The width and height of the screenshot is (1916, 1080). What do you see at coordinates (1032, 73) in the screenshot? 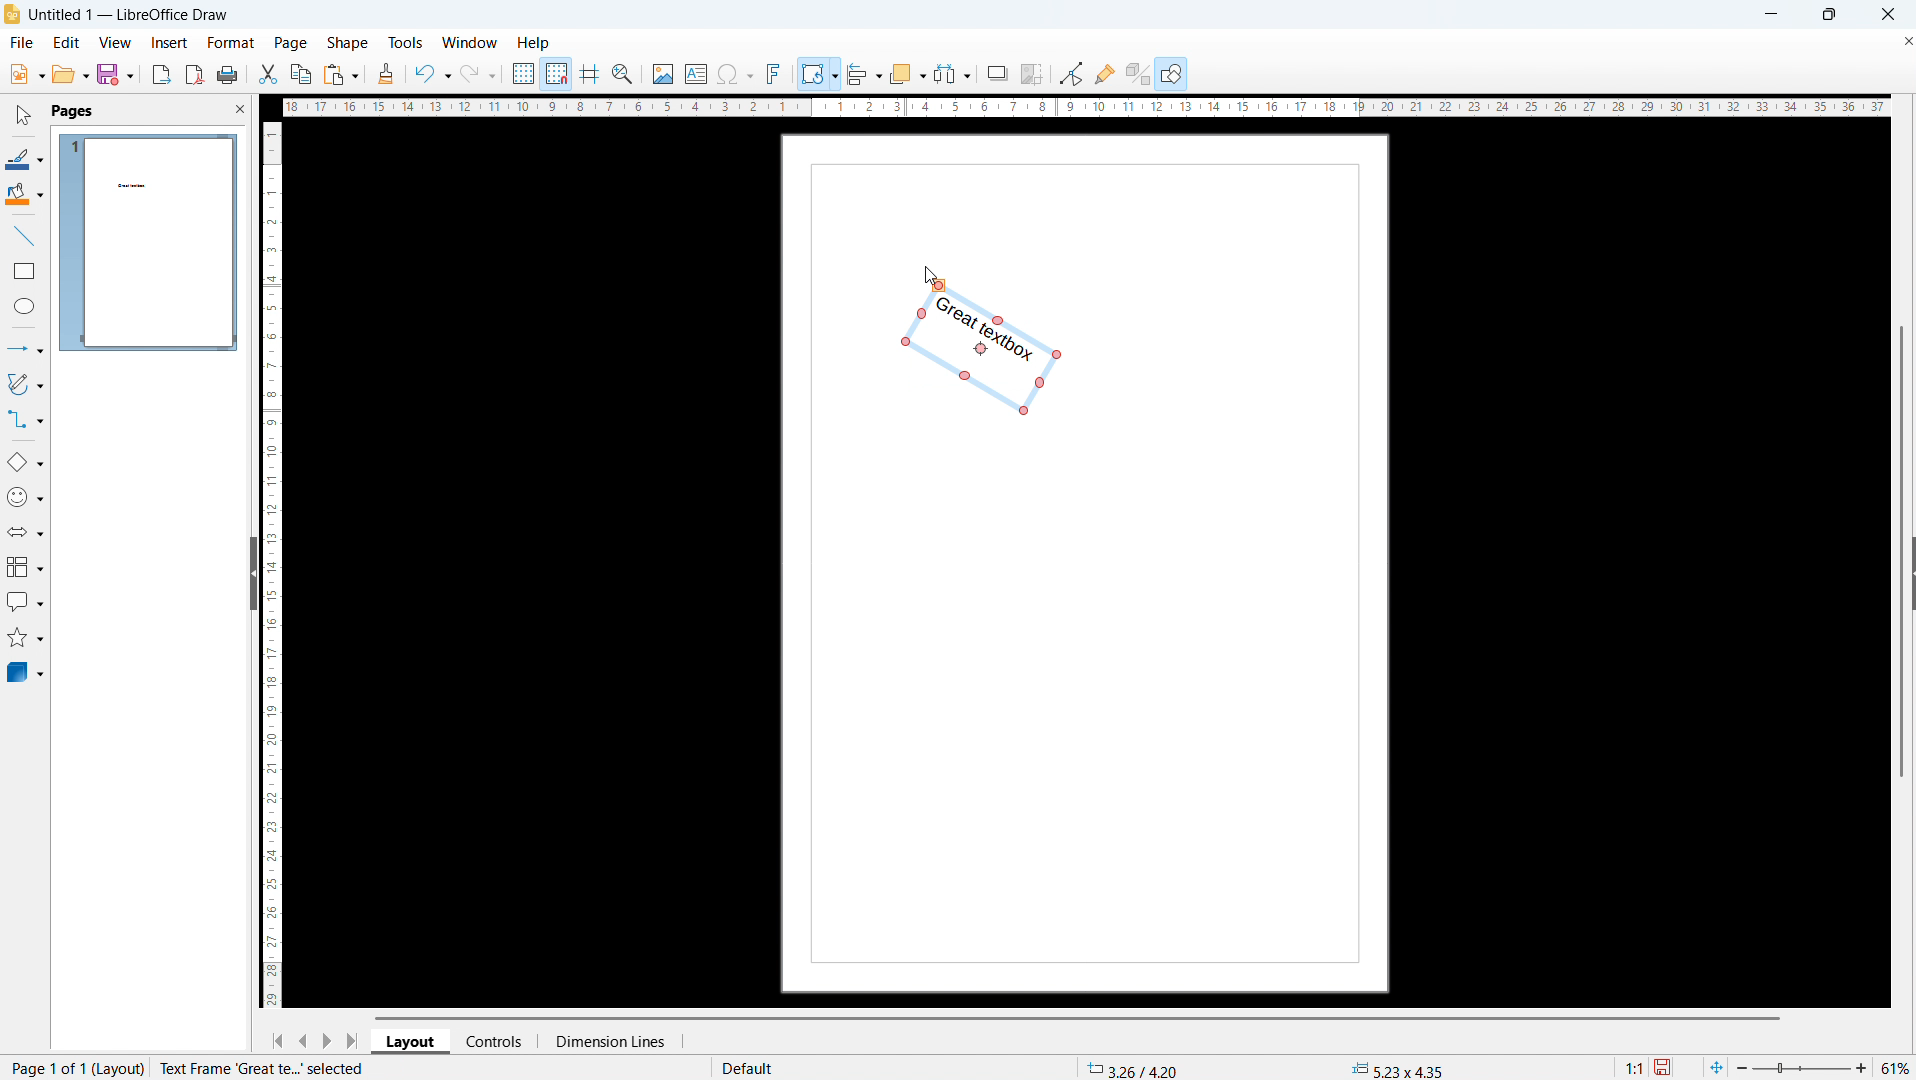
I see `crop image` at bounding box center [1032, 73].